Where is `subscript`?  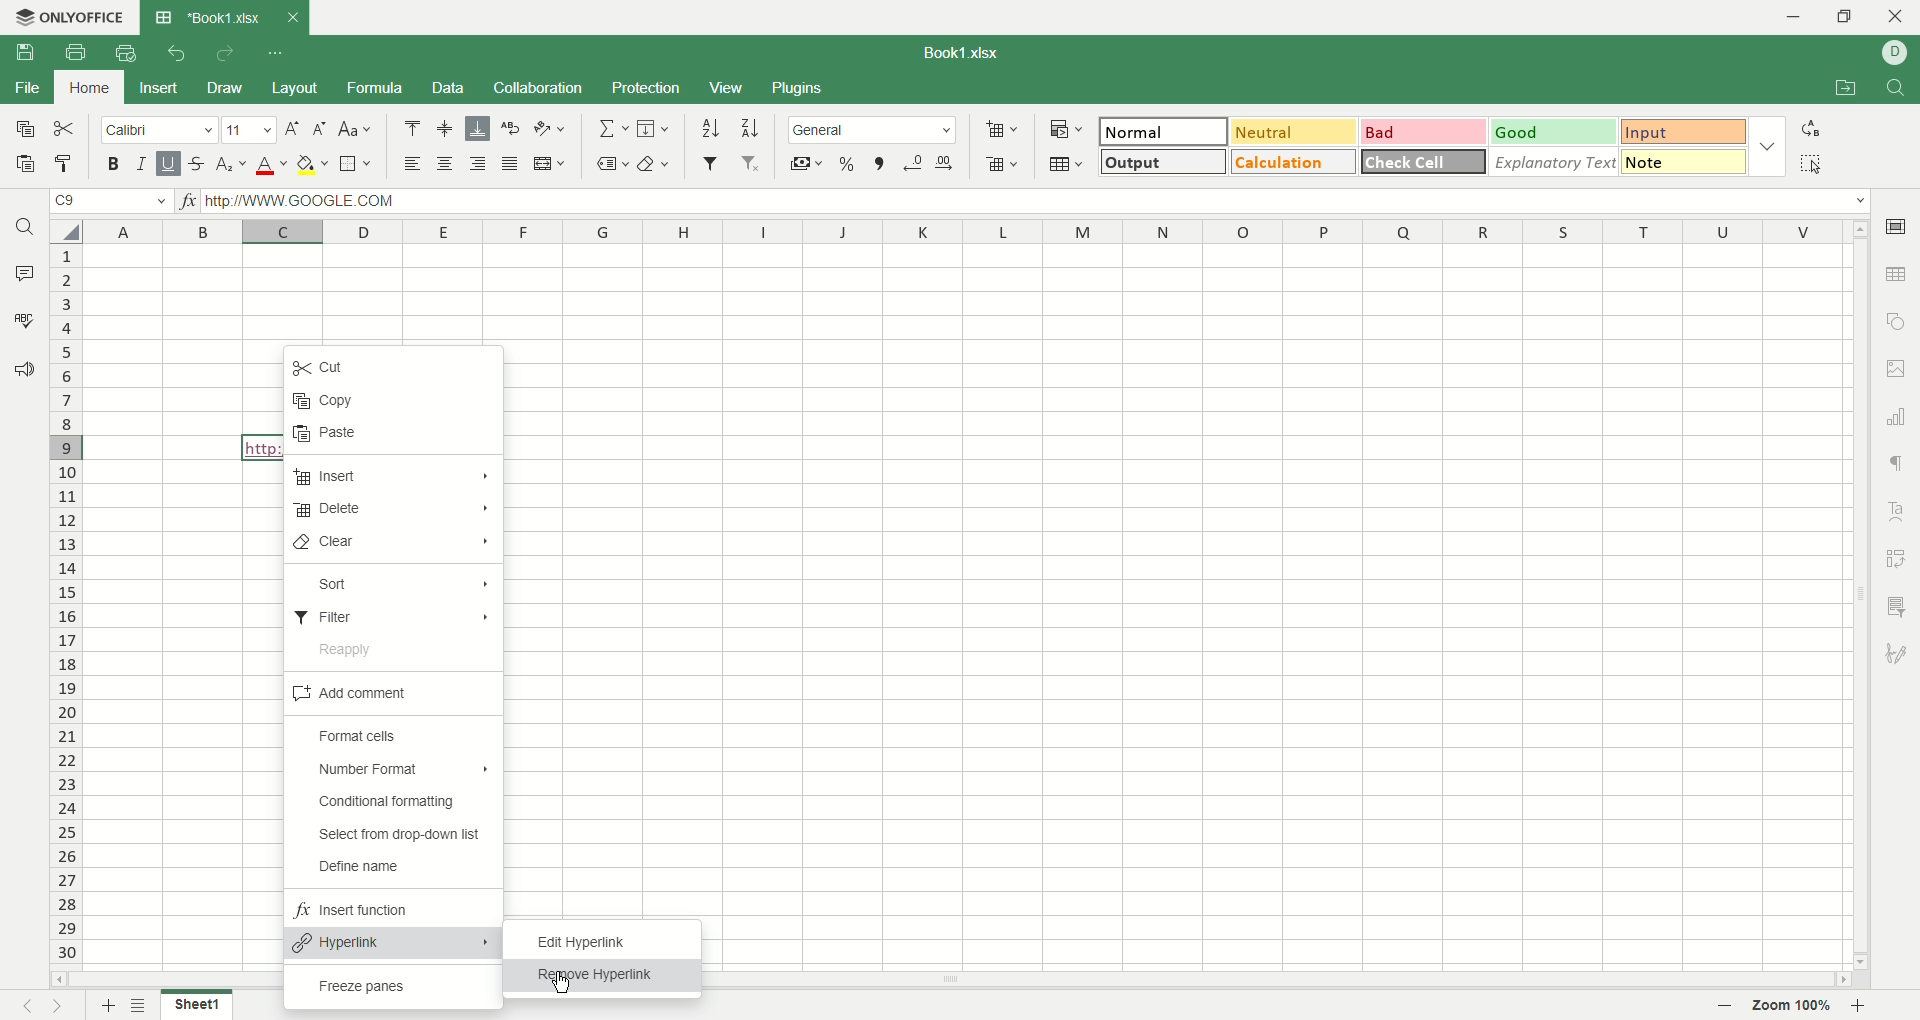
subscript is located at coordinates (230, 166).